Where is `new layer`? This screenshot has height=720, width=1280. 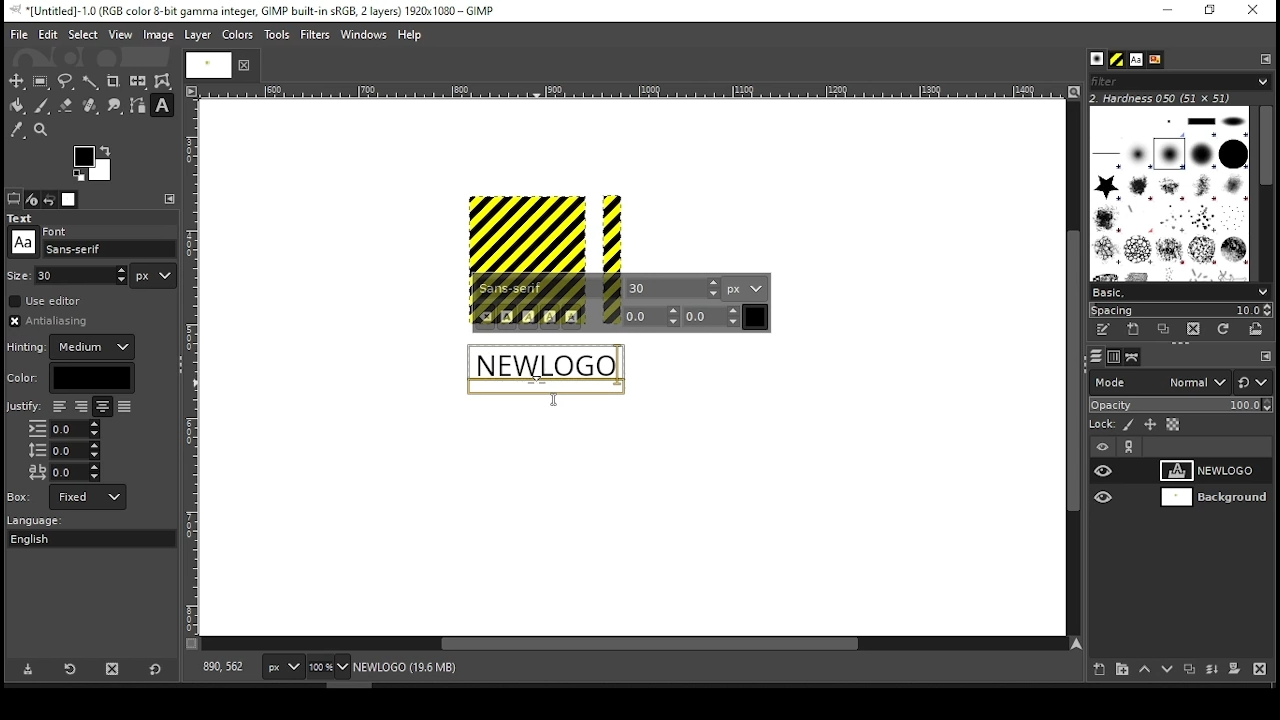
new layer is located at coordinates (1095, 667).